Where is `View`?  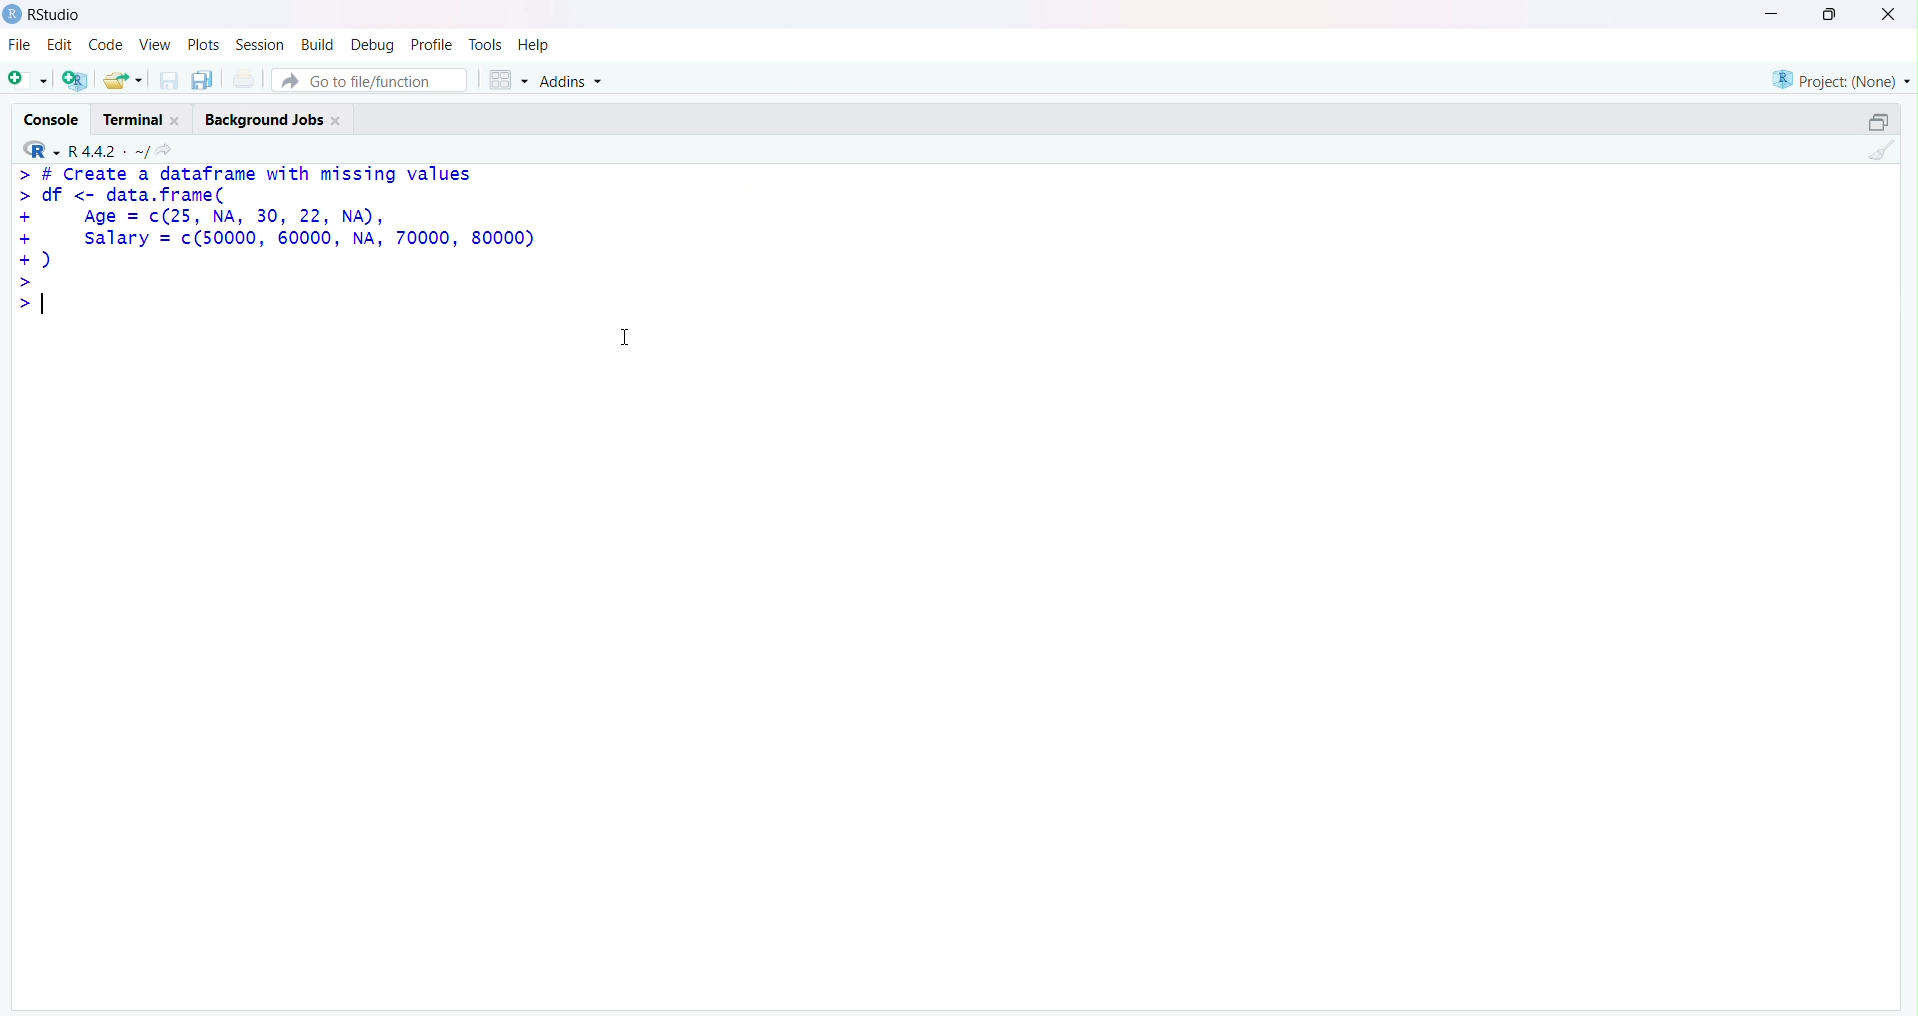 View is located at coordinates (153, 46).